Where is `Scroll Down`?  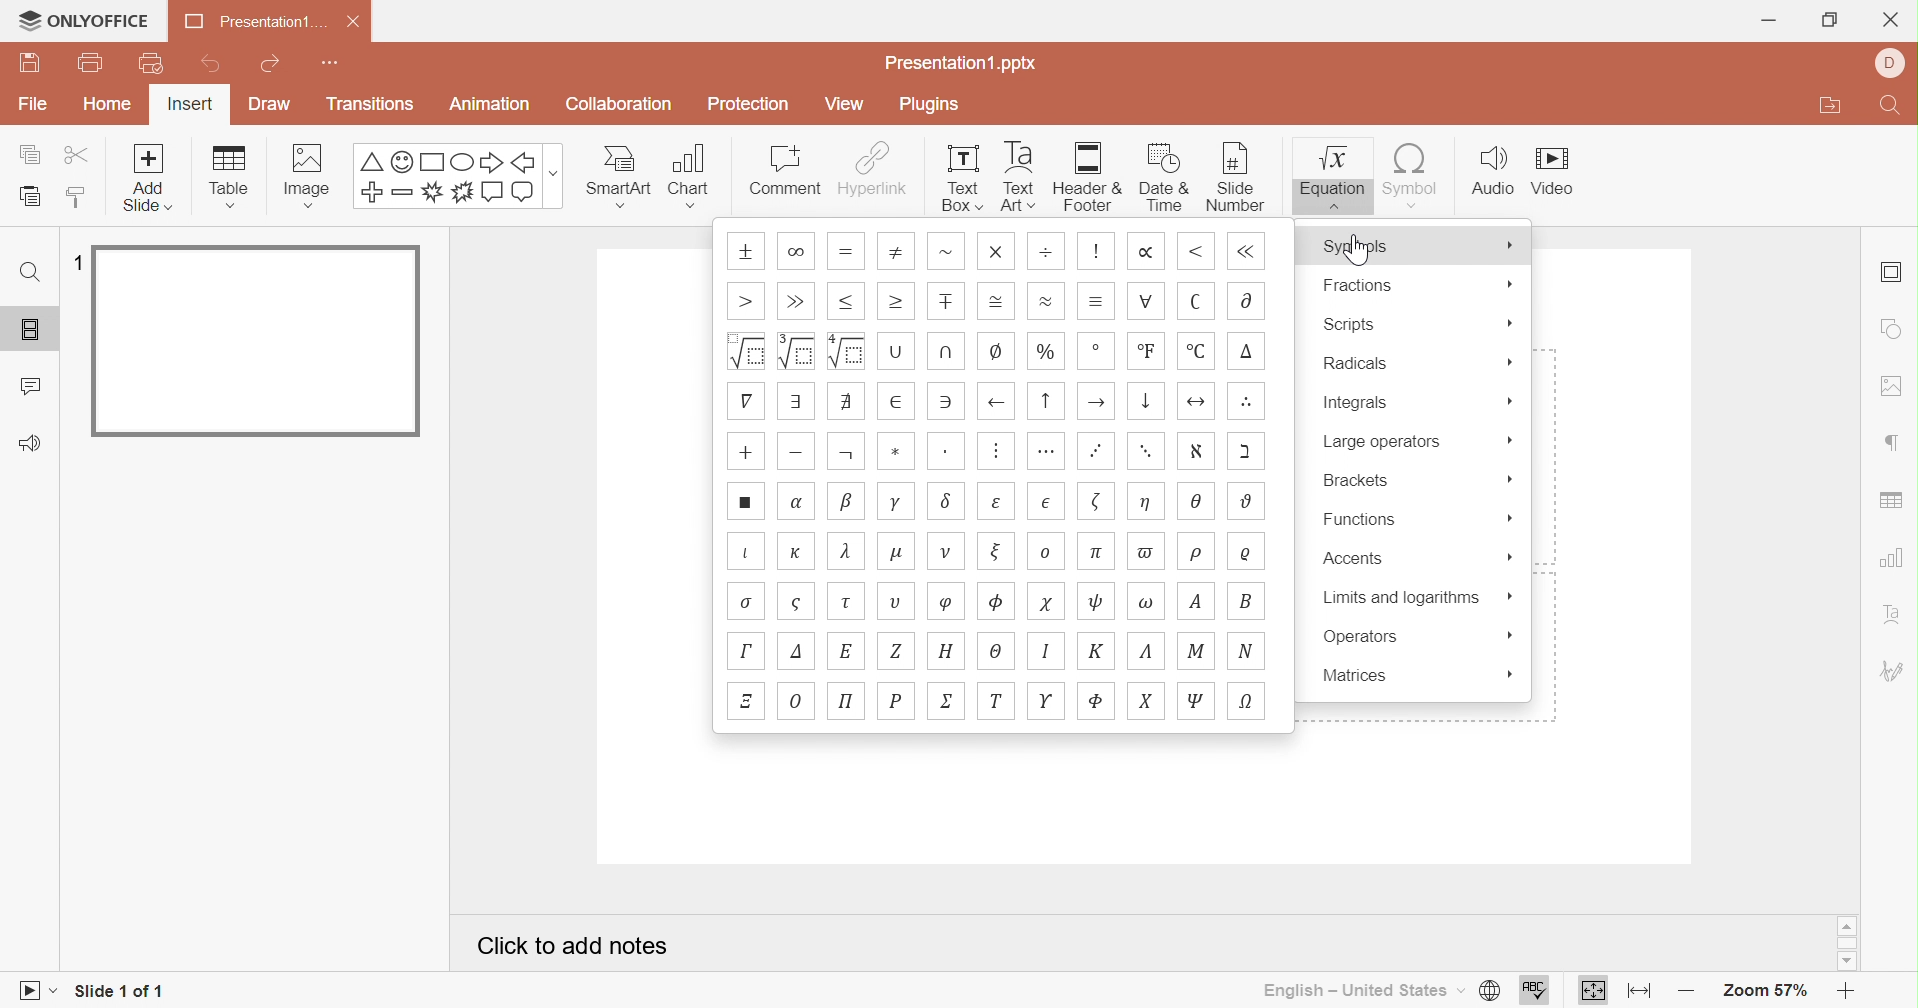
Scroll Down is located at coordinates (1847, 962).